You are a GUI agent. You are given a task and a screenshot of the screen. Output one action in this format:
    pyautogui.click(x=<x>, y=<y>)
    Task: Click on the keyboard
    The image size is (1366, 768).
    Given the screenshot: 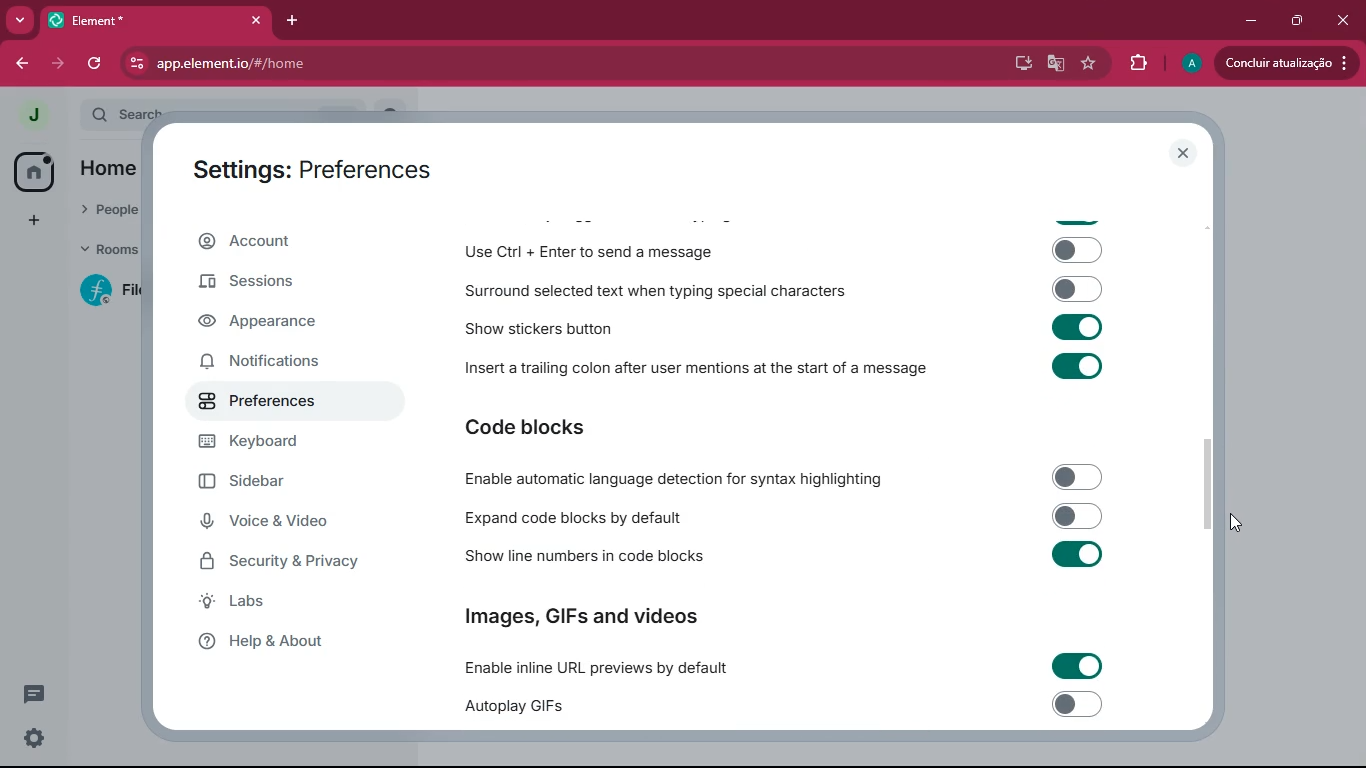 What is the action you would take?
    pyautogui.click(x=277, y=442)
    